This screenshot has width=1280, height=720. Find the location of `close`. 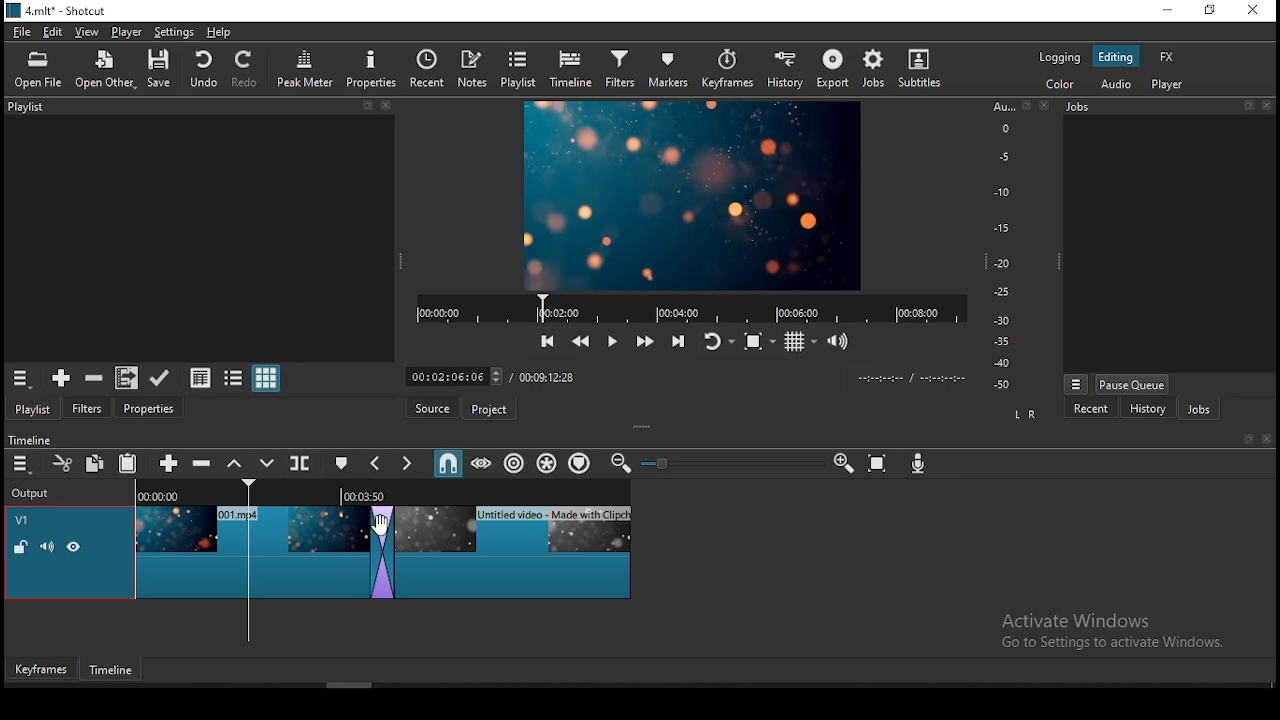

close is located at coordinates (1267, 439).